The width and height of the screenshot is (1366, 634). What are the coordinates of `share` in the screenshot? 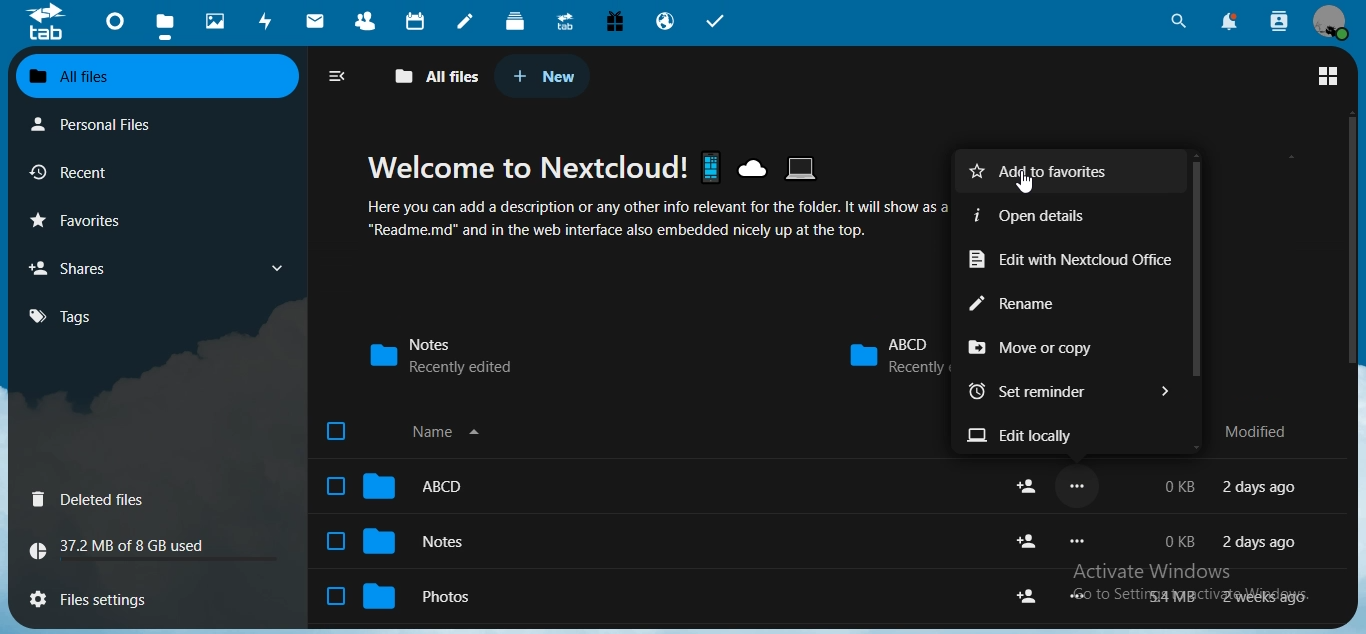 It's located at (1026, 595).